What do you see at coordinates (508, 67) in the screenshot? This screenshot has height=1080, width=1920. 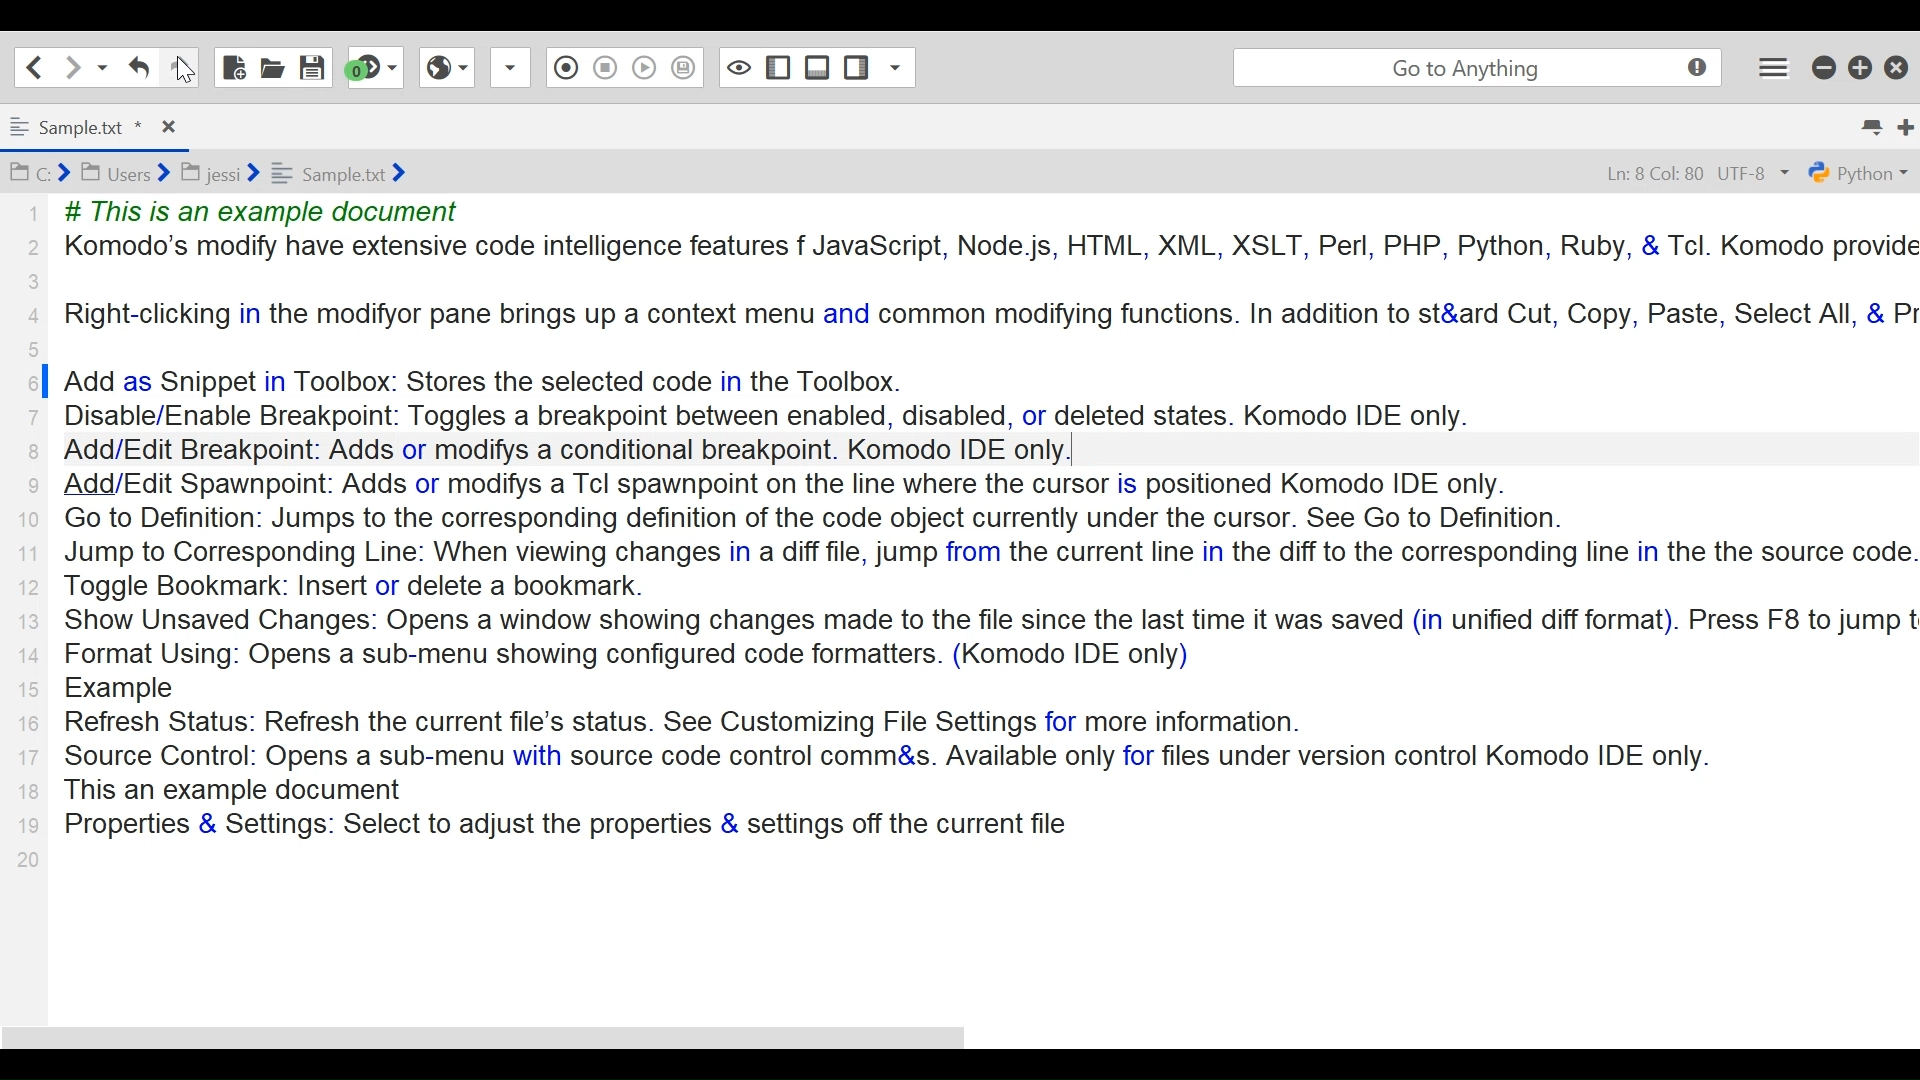 I see `Share File` at bounding box center [508, 67].